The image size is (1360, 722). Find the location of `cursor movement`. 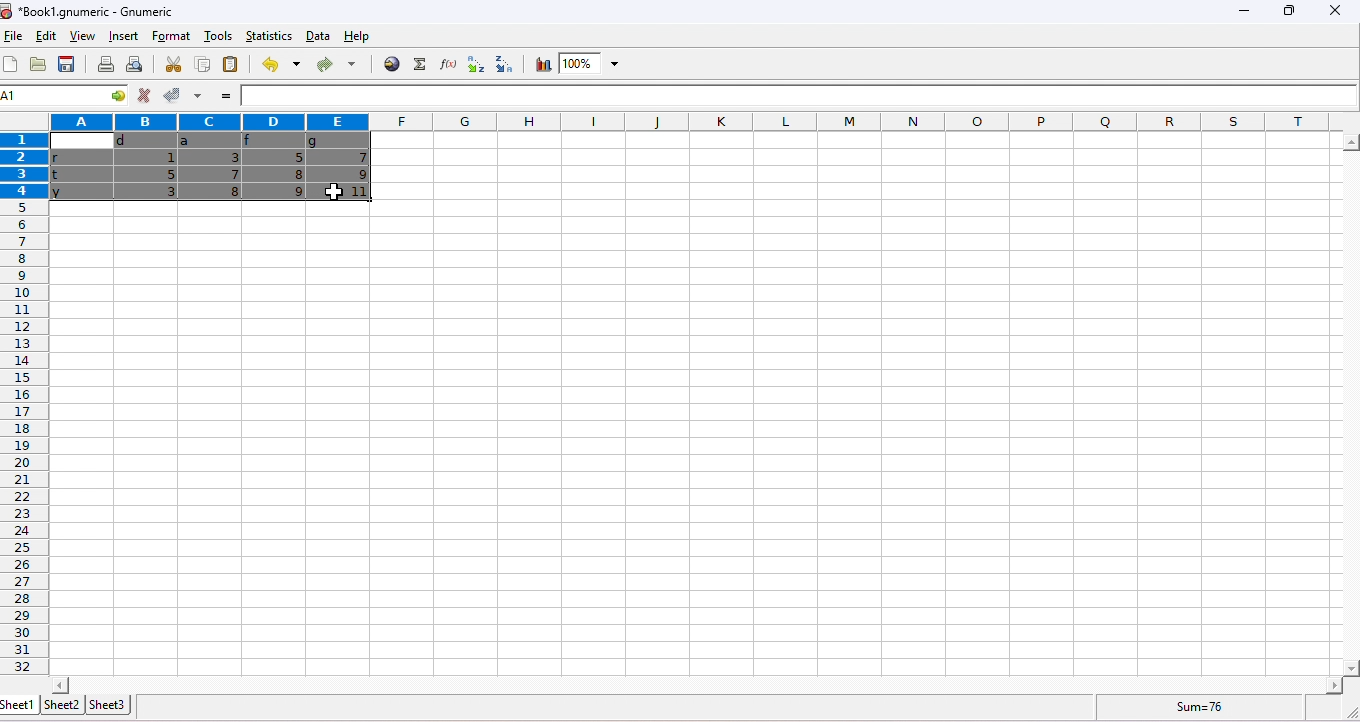

cursor movement is located at coordinates (335, 192).